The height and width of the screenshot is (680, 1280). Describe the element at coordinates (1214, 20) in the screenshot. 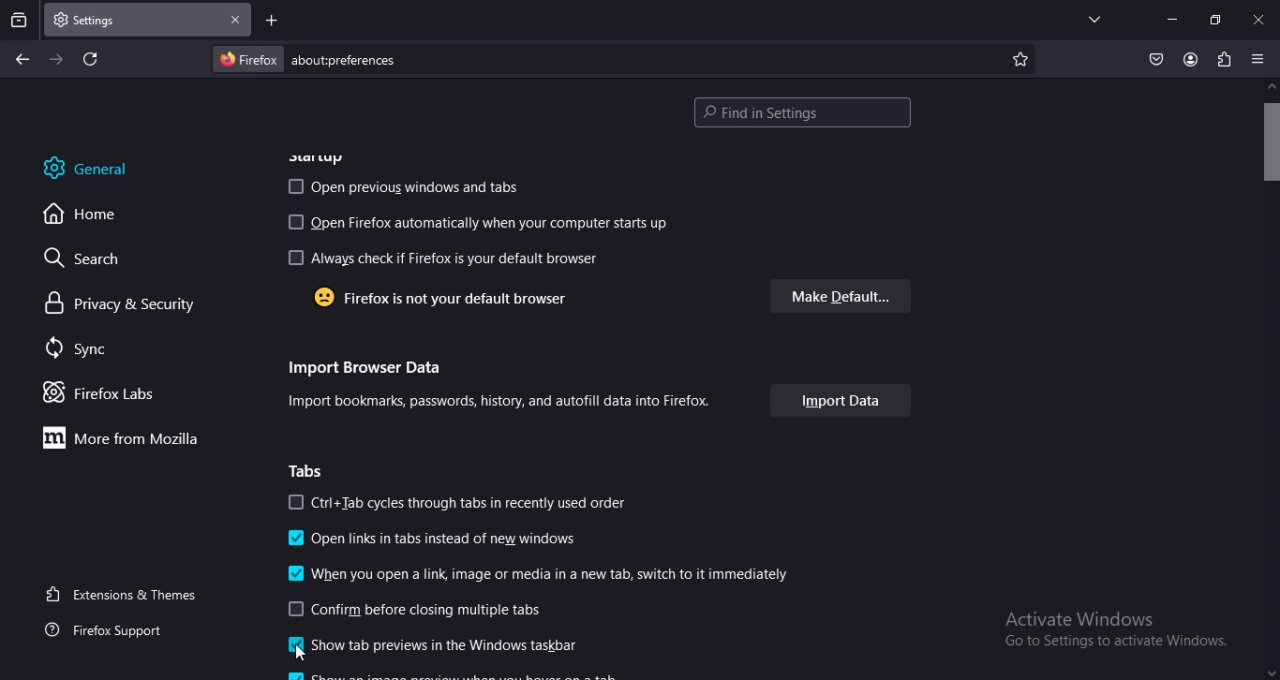

I see `restore down` at that location.